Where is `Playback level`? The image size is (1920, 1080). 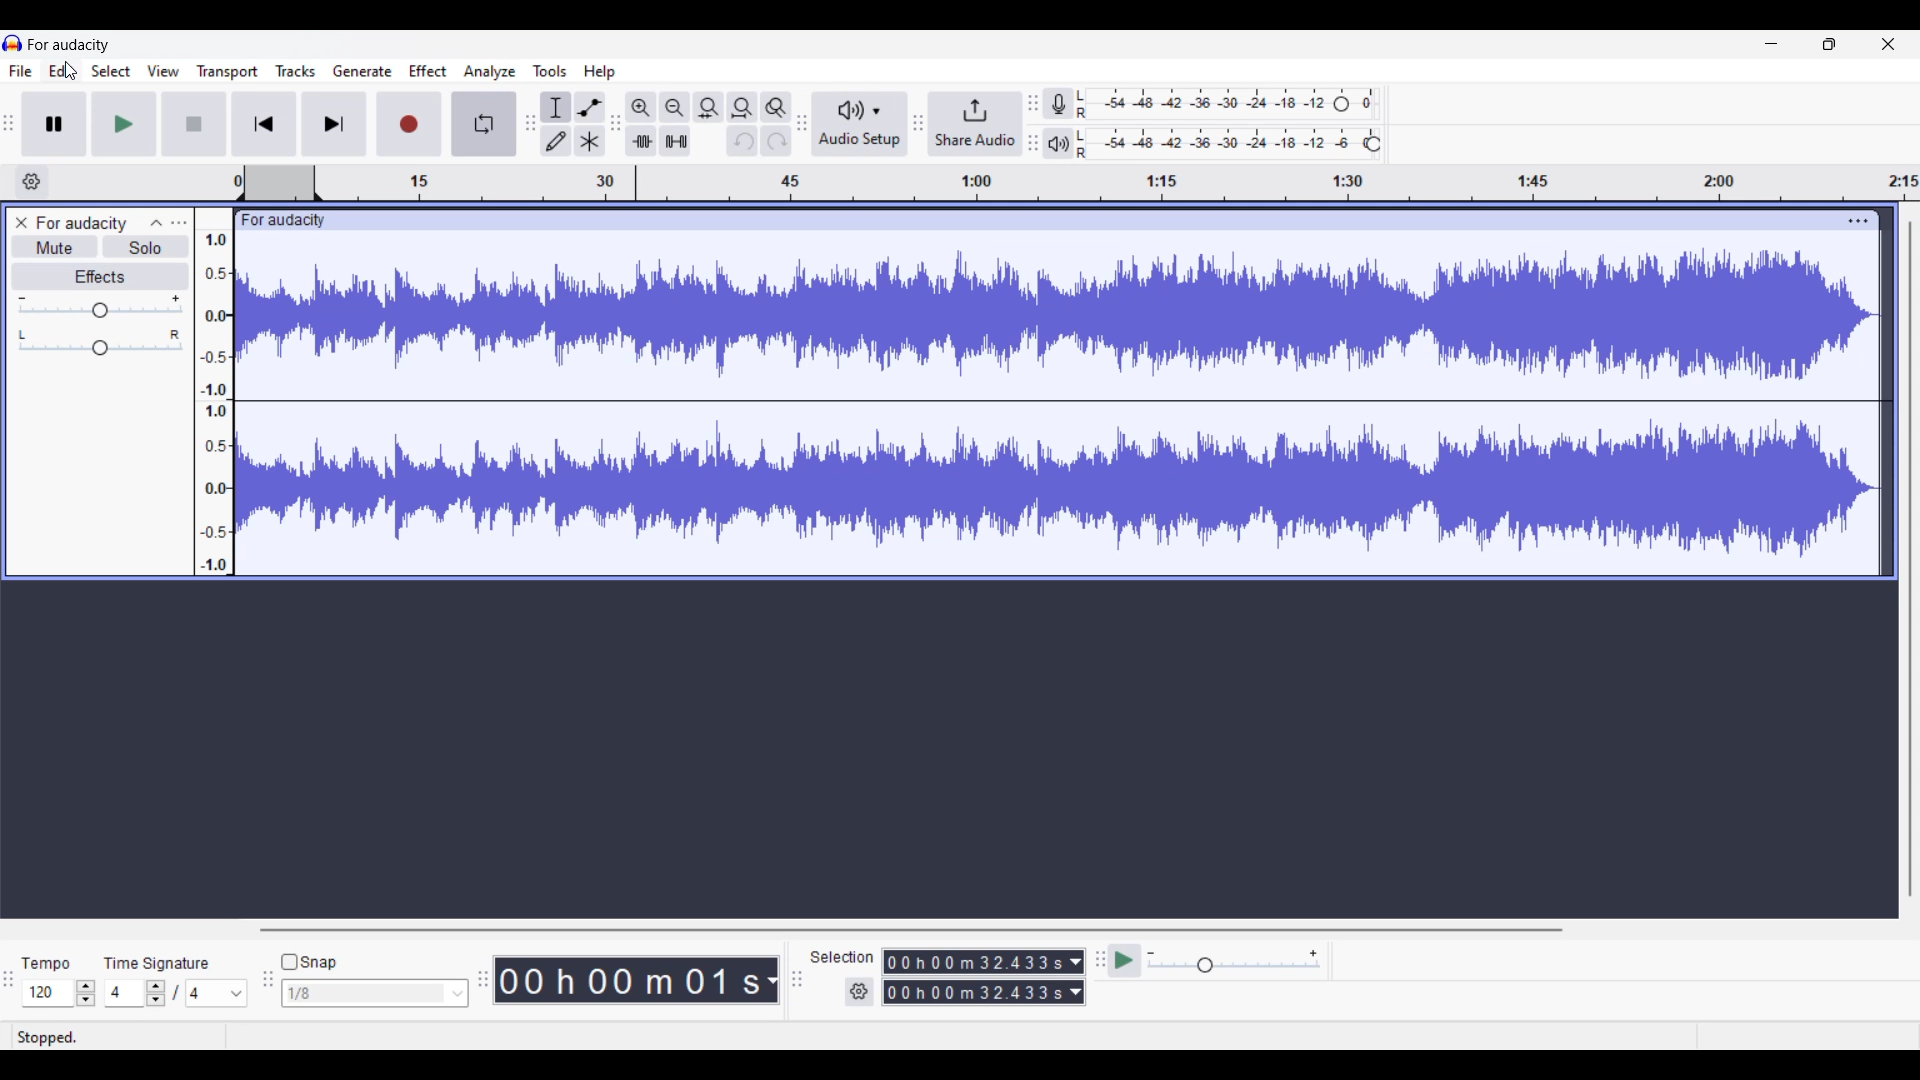
Playback level is located at coordinates (1219, 144).